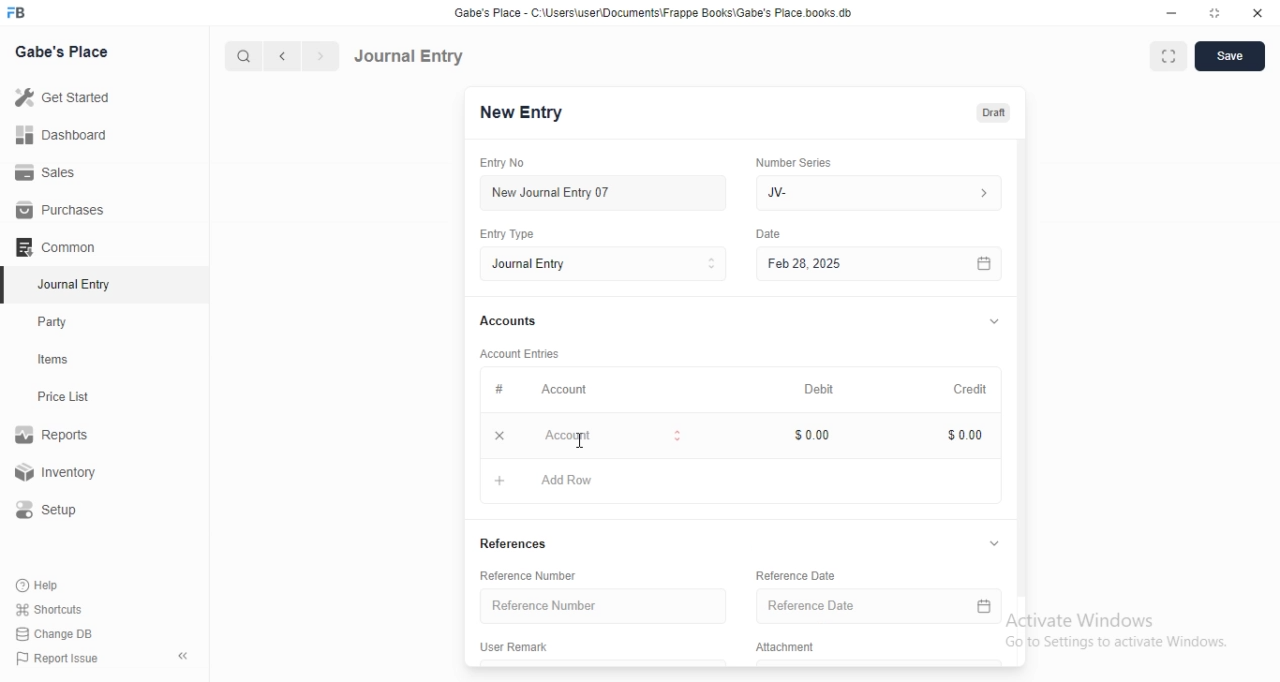 Image resolution: width=1280 pixels, height=682 pixels. What do you see at coordinates (241, 56) in the screenshot?
I see `search` at bounding box center [241, 56].